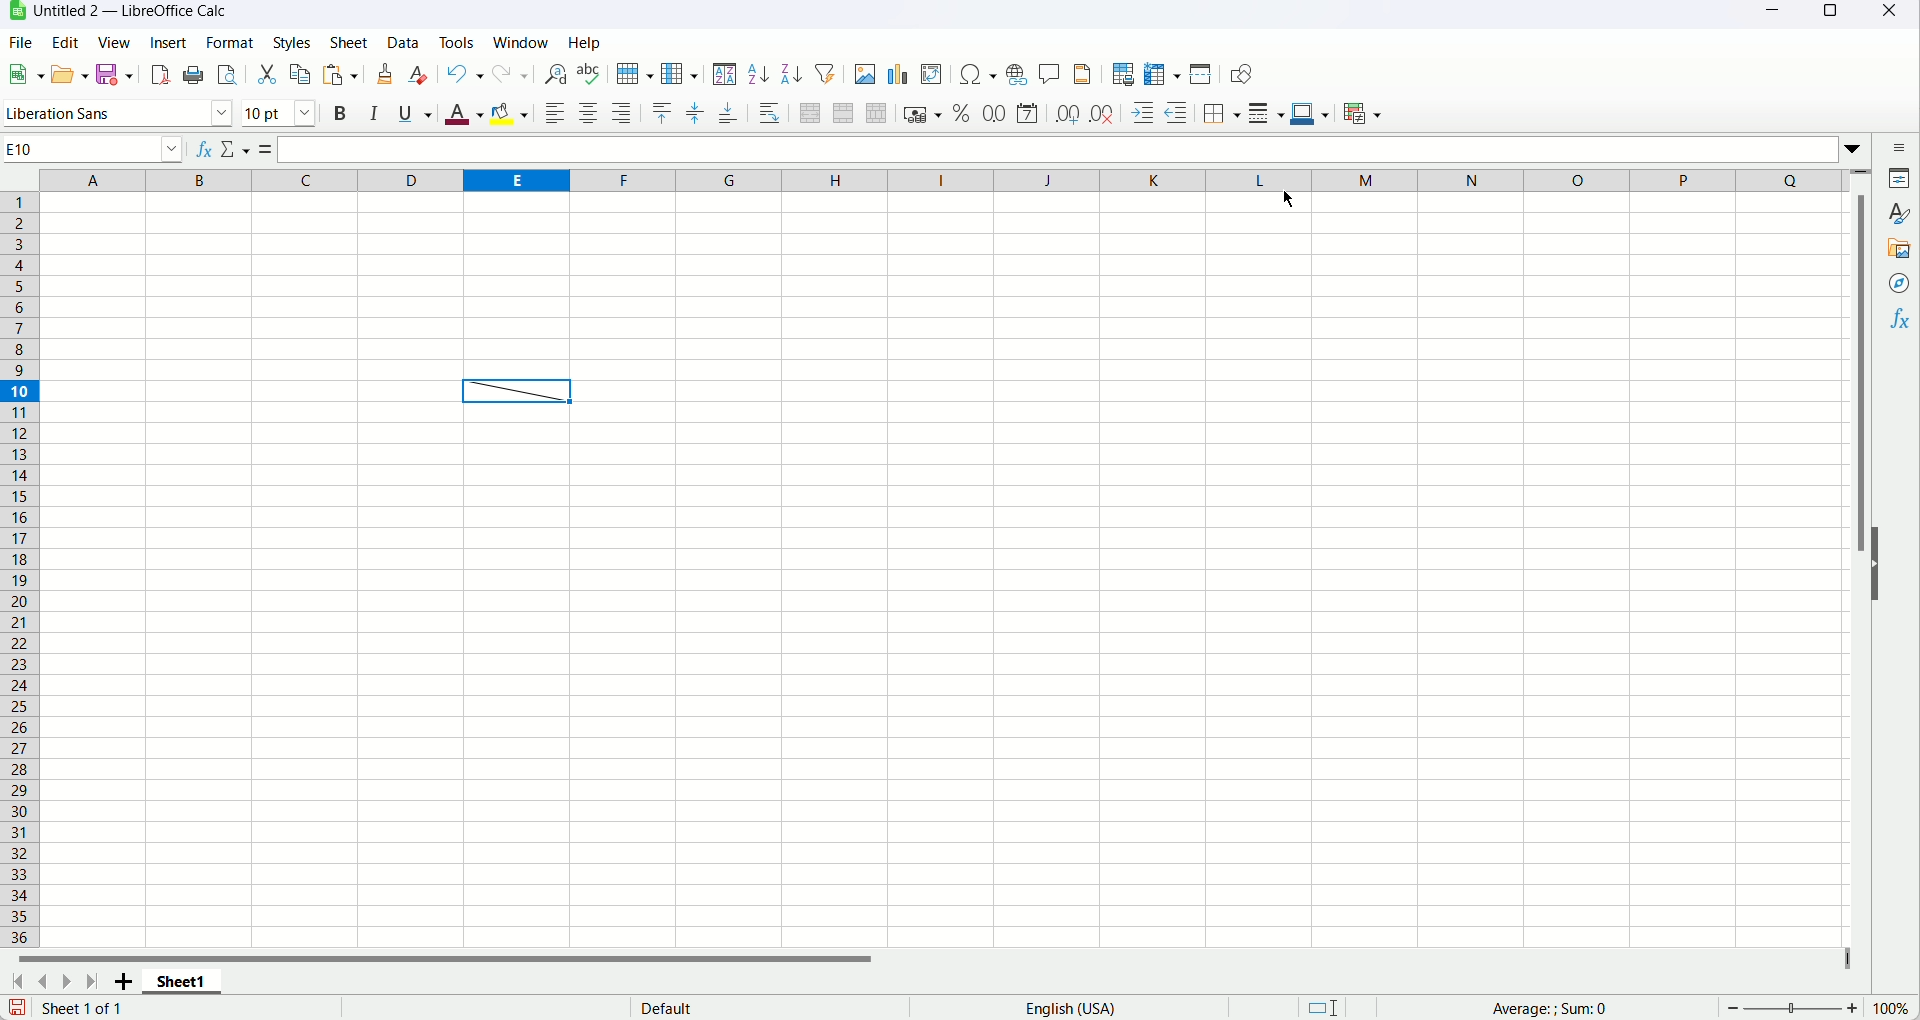  Describe the element at coordinates (269, 149) in the screenshot. I see `Formula` at that location.